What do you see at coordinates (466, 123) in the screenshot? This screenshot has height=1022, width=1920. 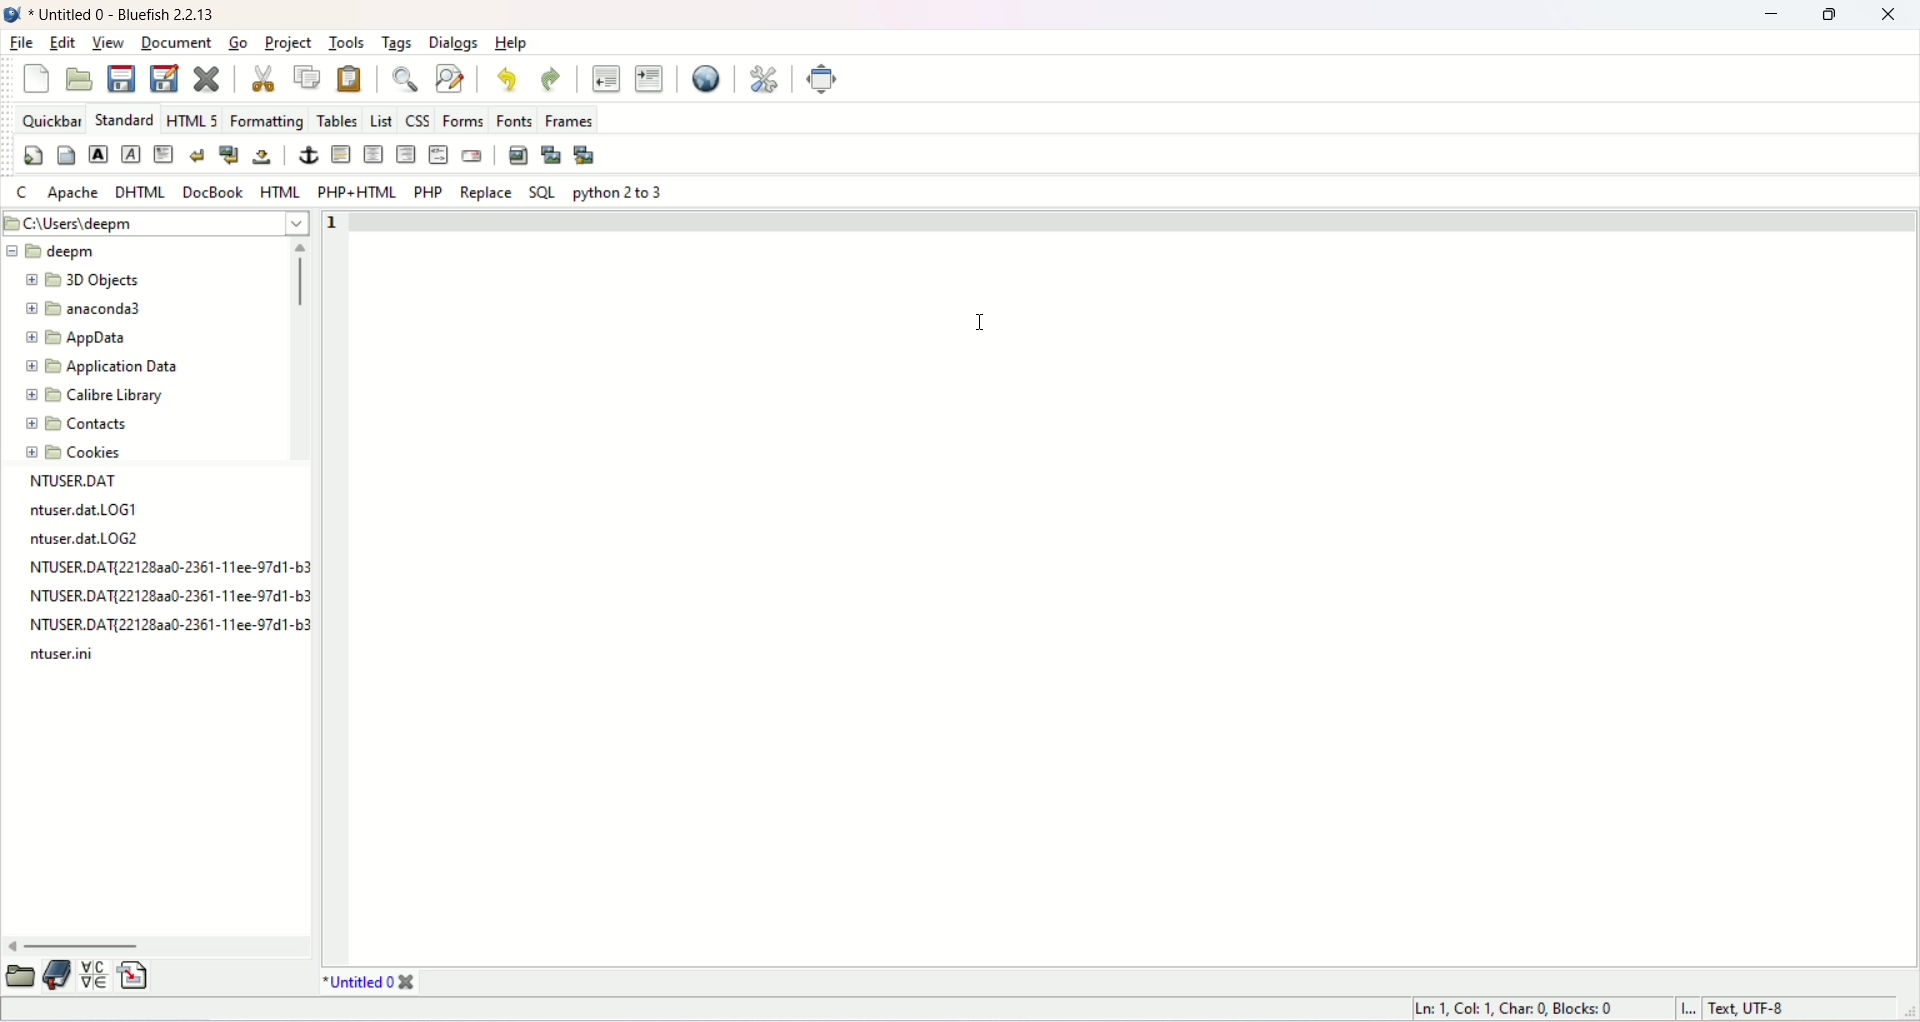 I see `forms` at bounding box center [466, 123].